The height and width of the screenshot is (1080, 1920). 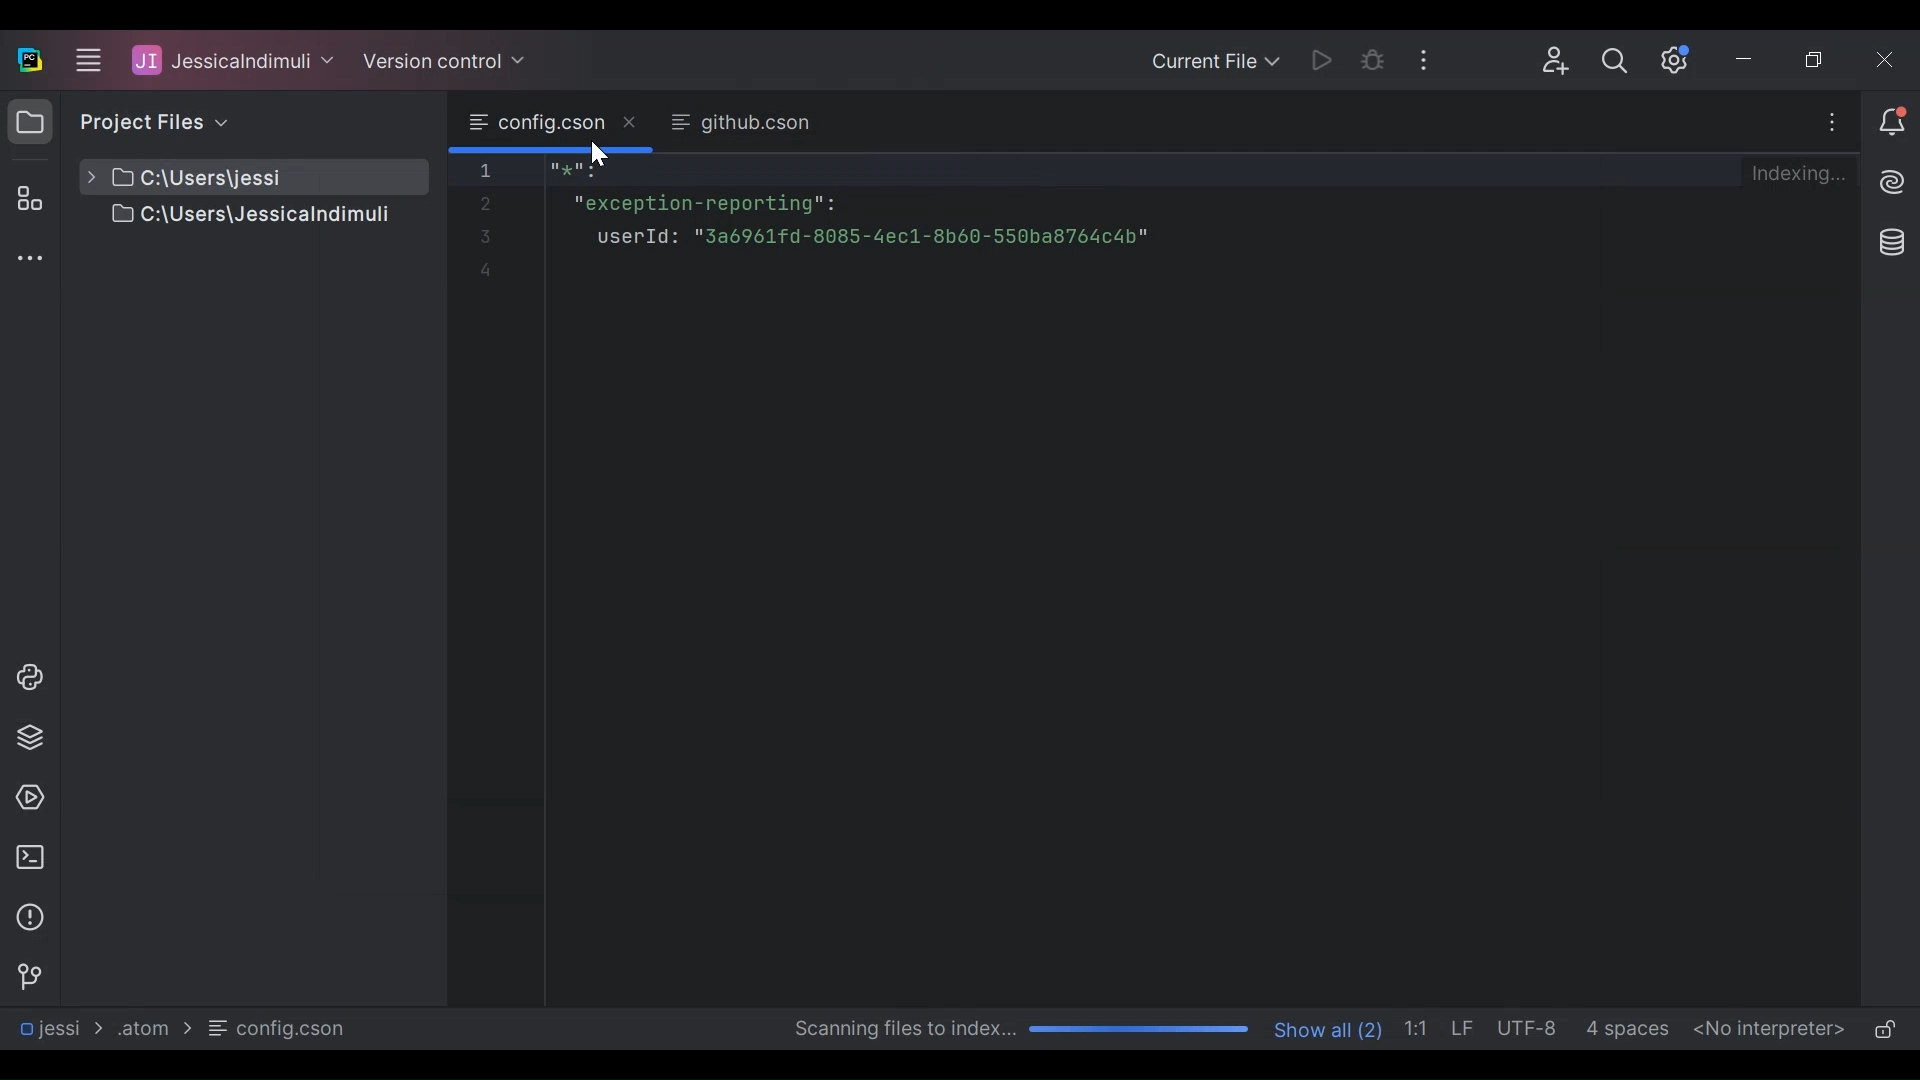 I want to click on Project View, so click(x=30, y=121).